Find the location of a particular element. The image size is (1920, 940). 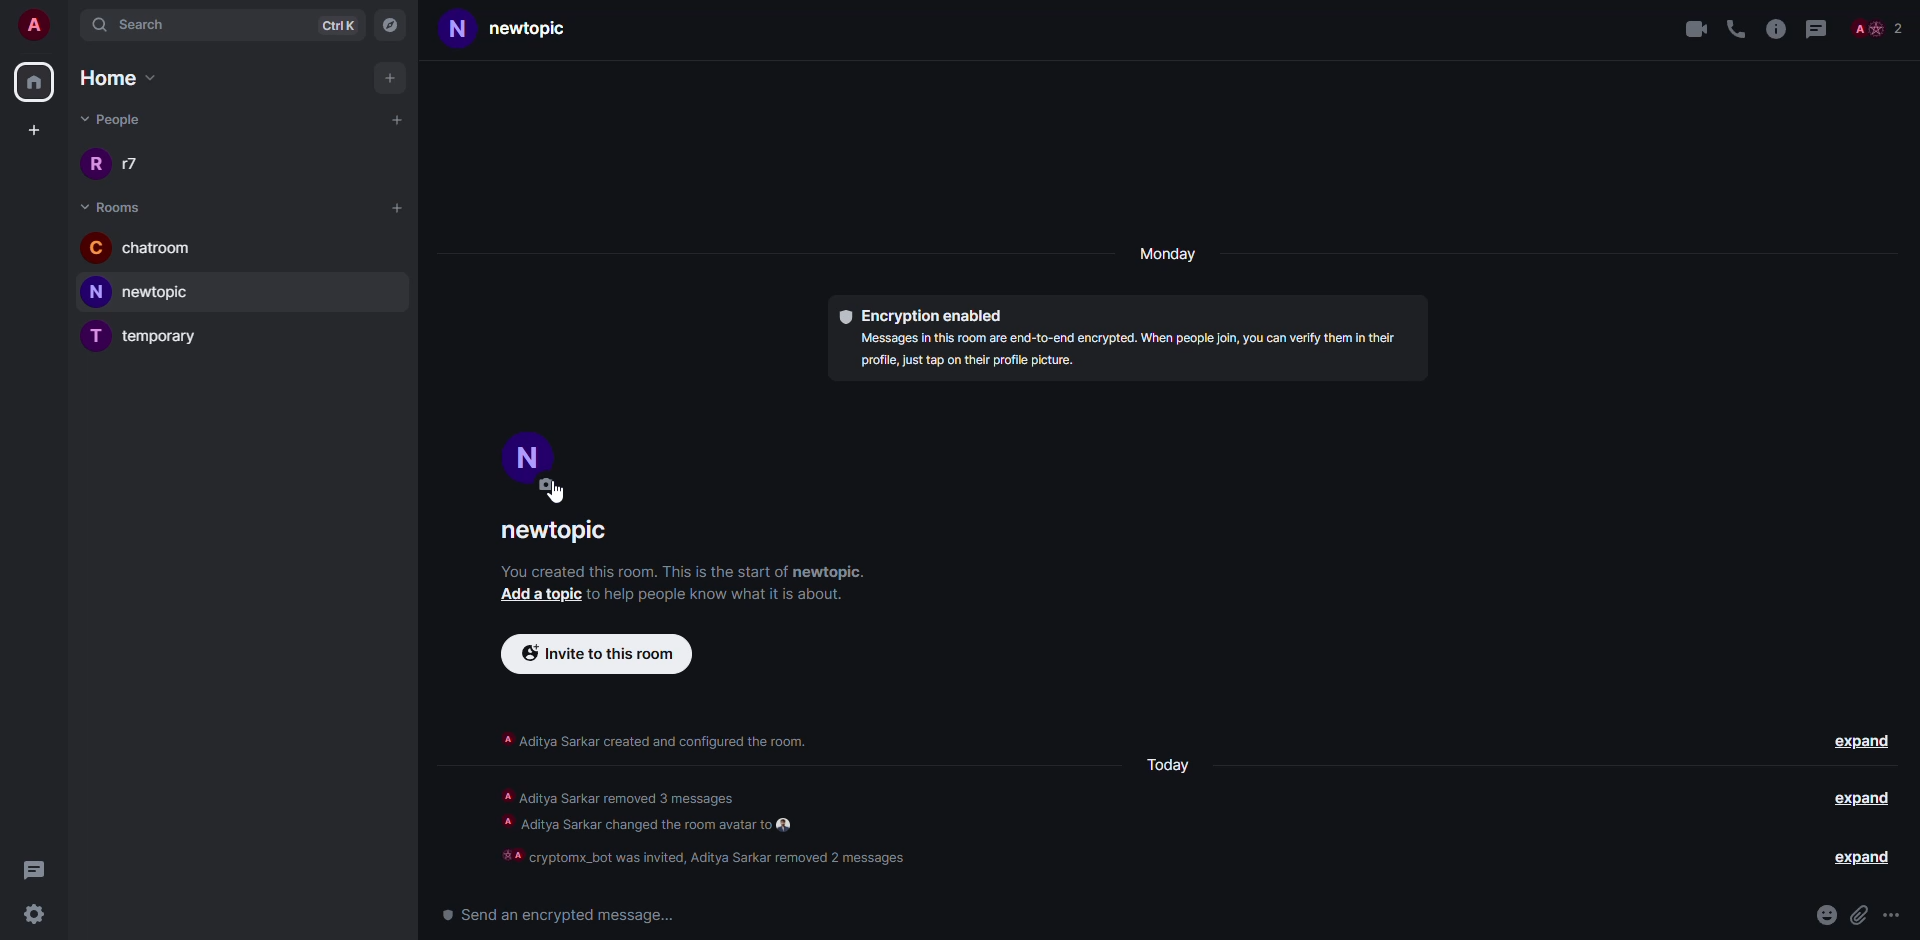

threads is located at coordinates (1816, 28).